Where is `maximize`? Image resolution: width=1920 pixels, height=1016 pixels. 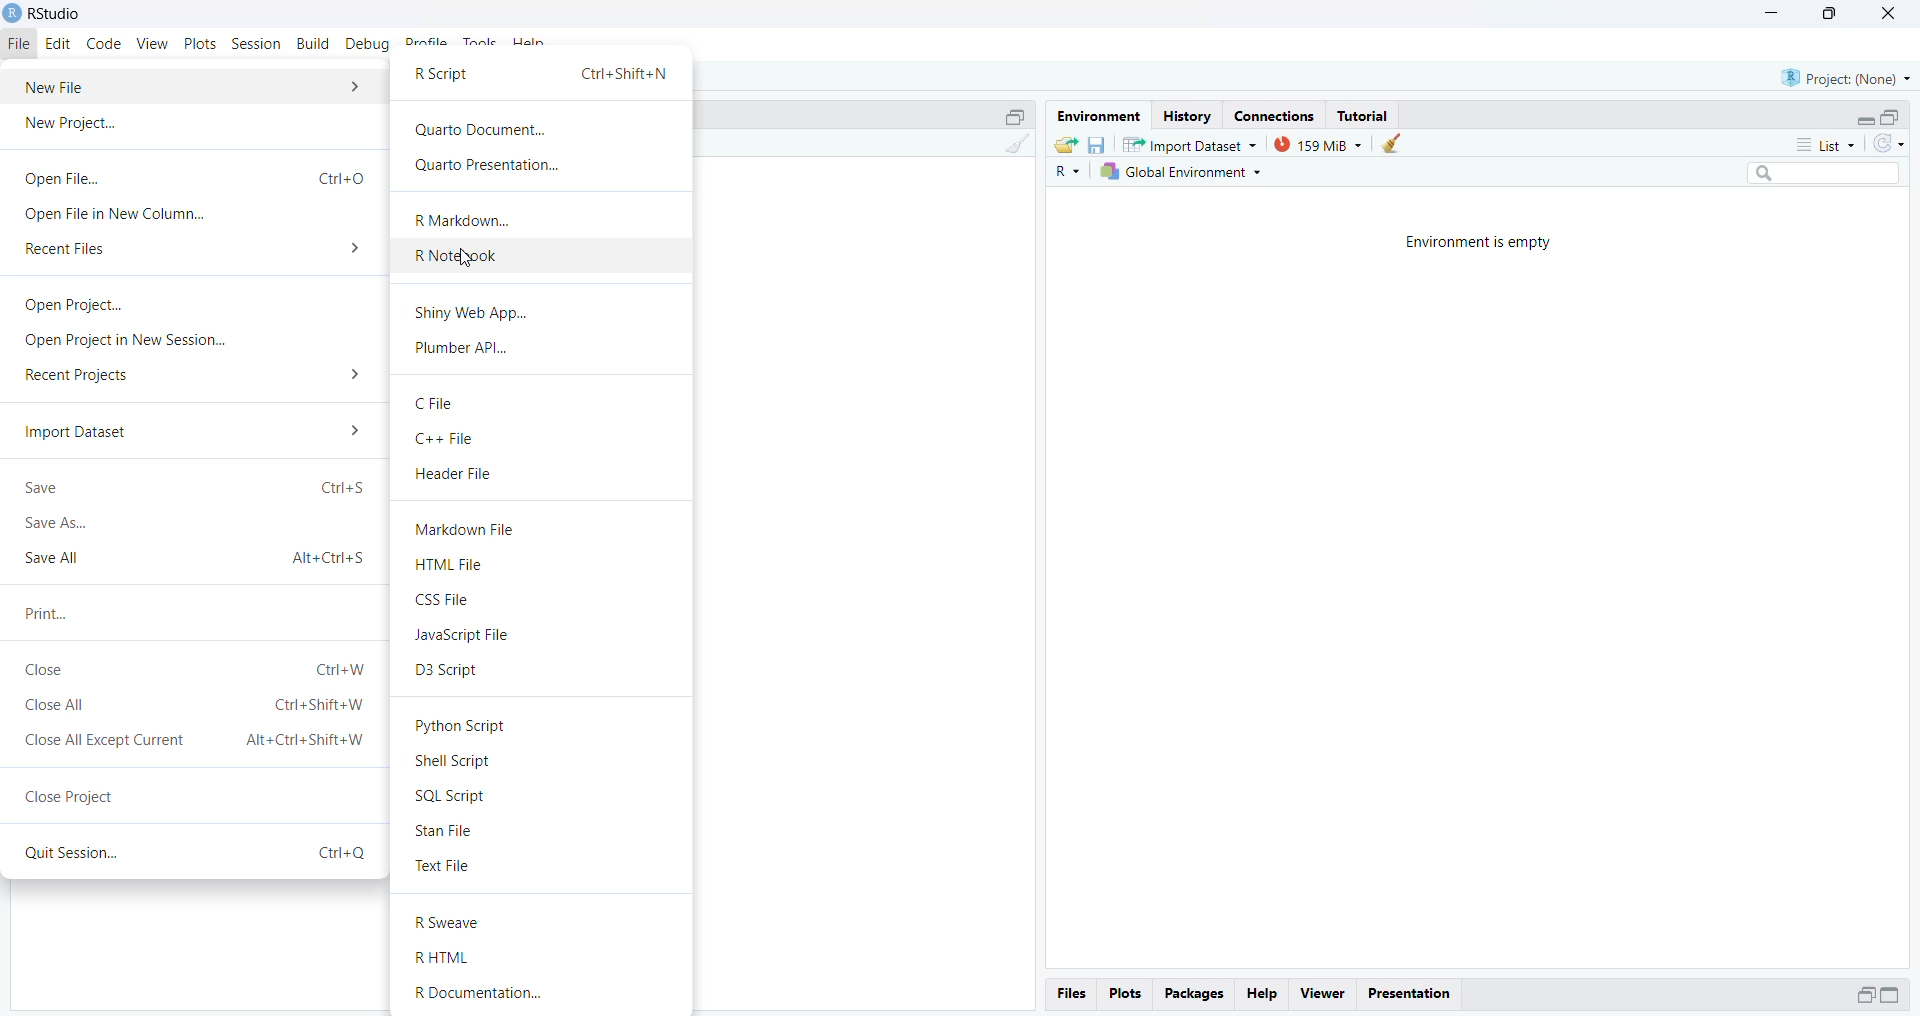
maximize is located at coordinates (1827, 15).